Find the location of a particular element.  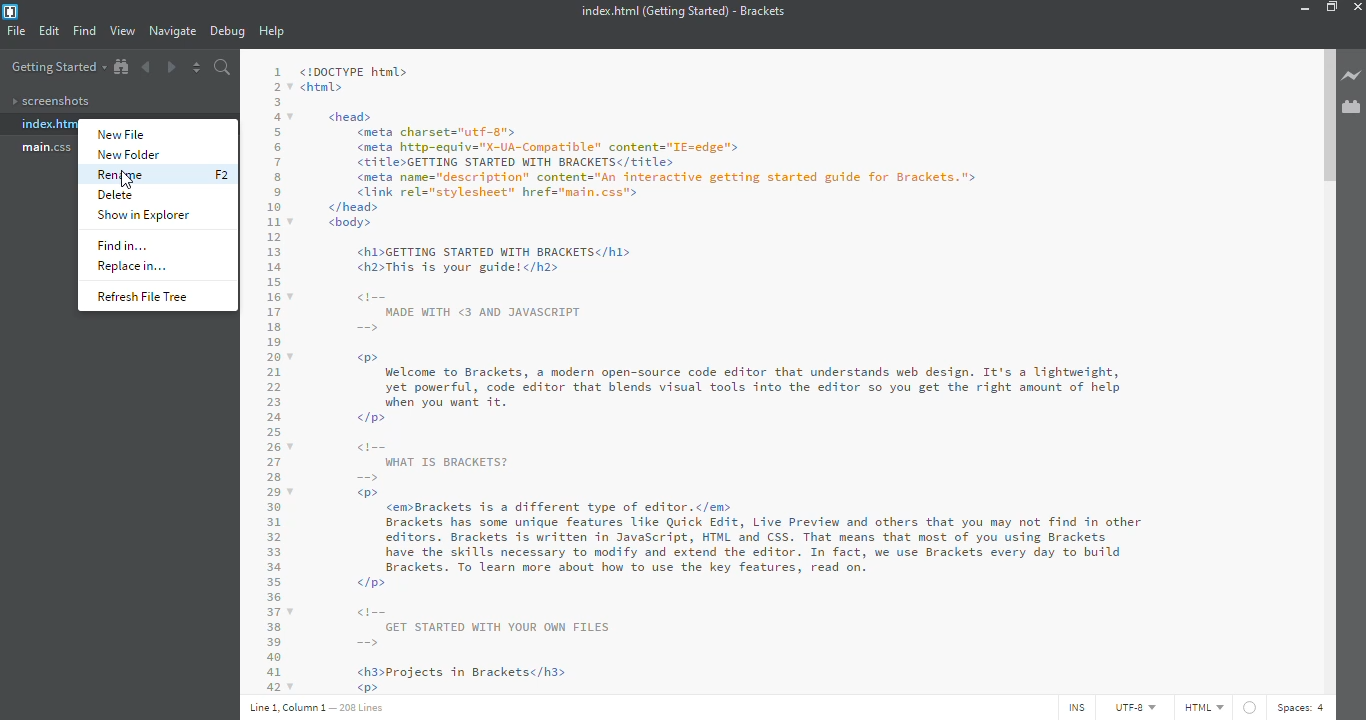

search is located at coordinates (223, 67).